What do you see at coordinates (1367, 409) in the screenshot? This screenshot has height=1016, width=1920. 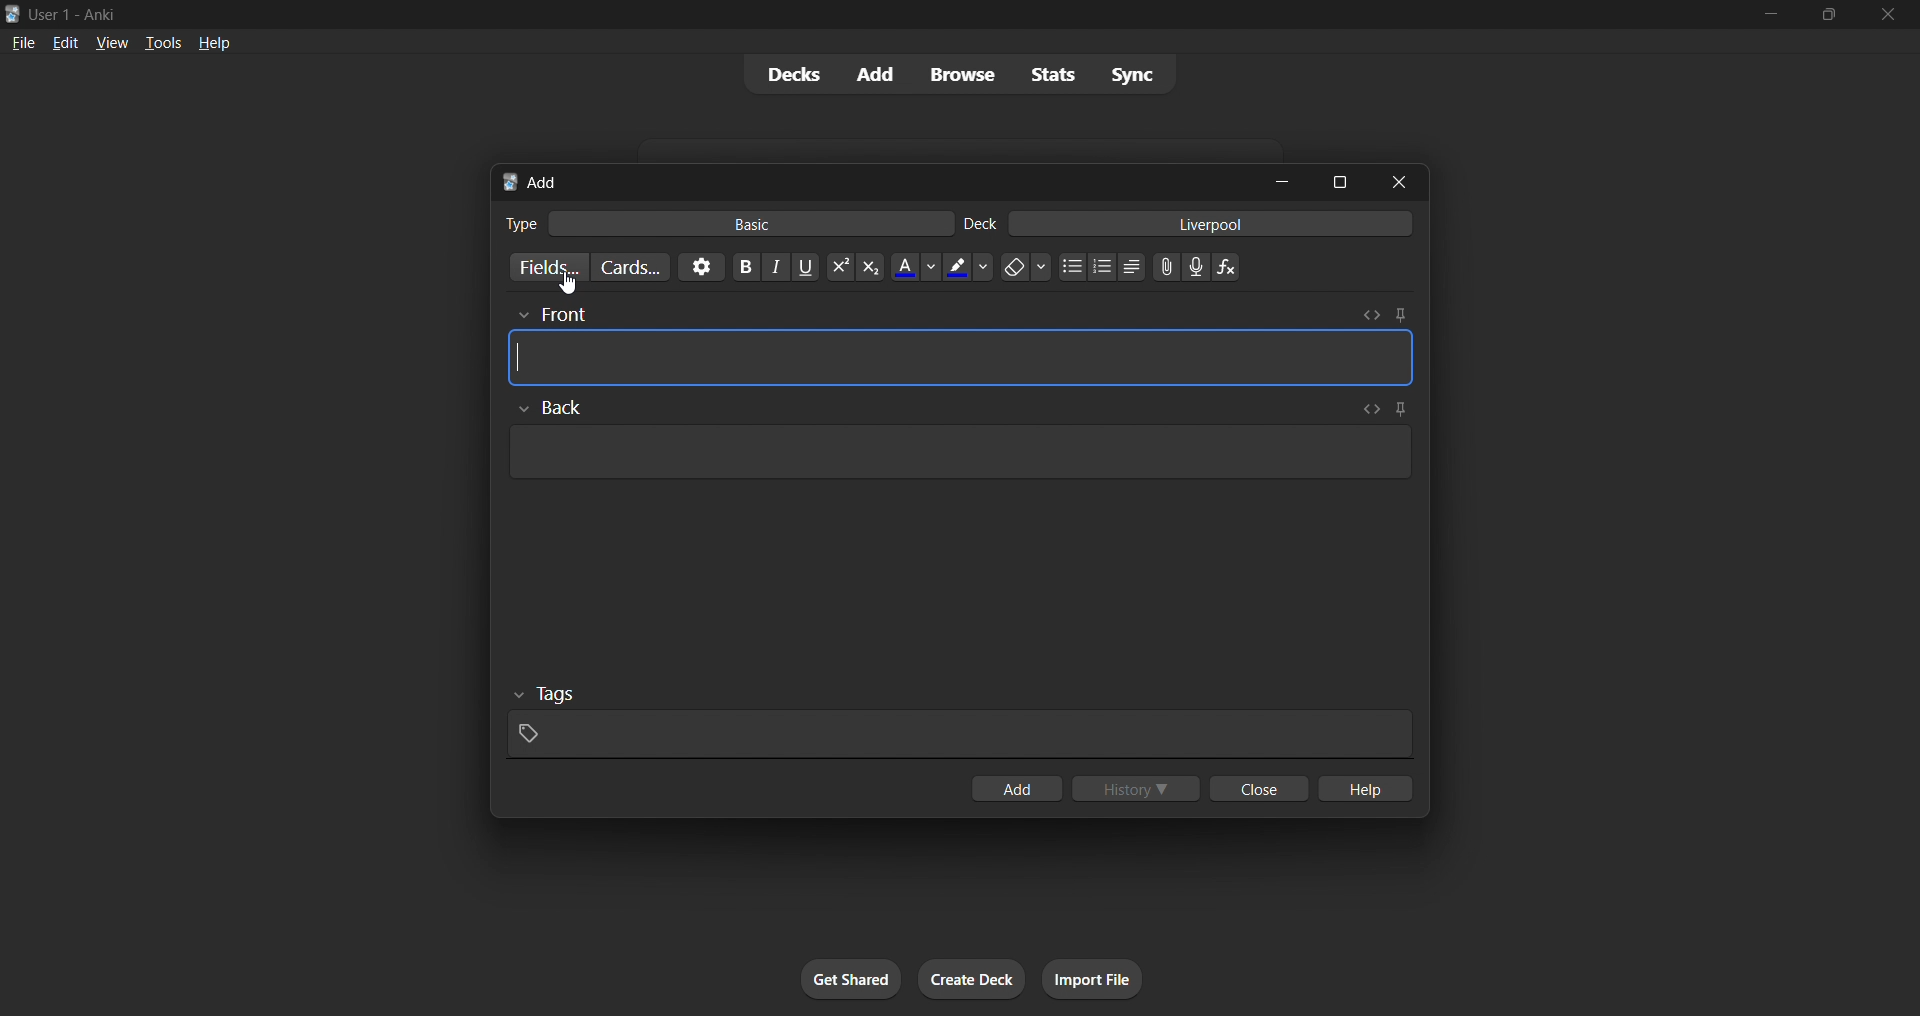 I see `Toggle HTML editor` at bounding box center [1367, 409].